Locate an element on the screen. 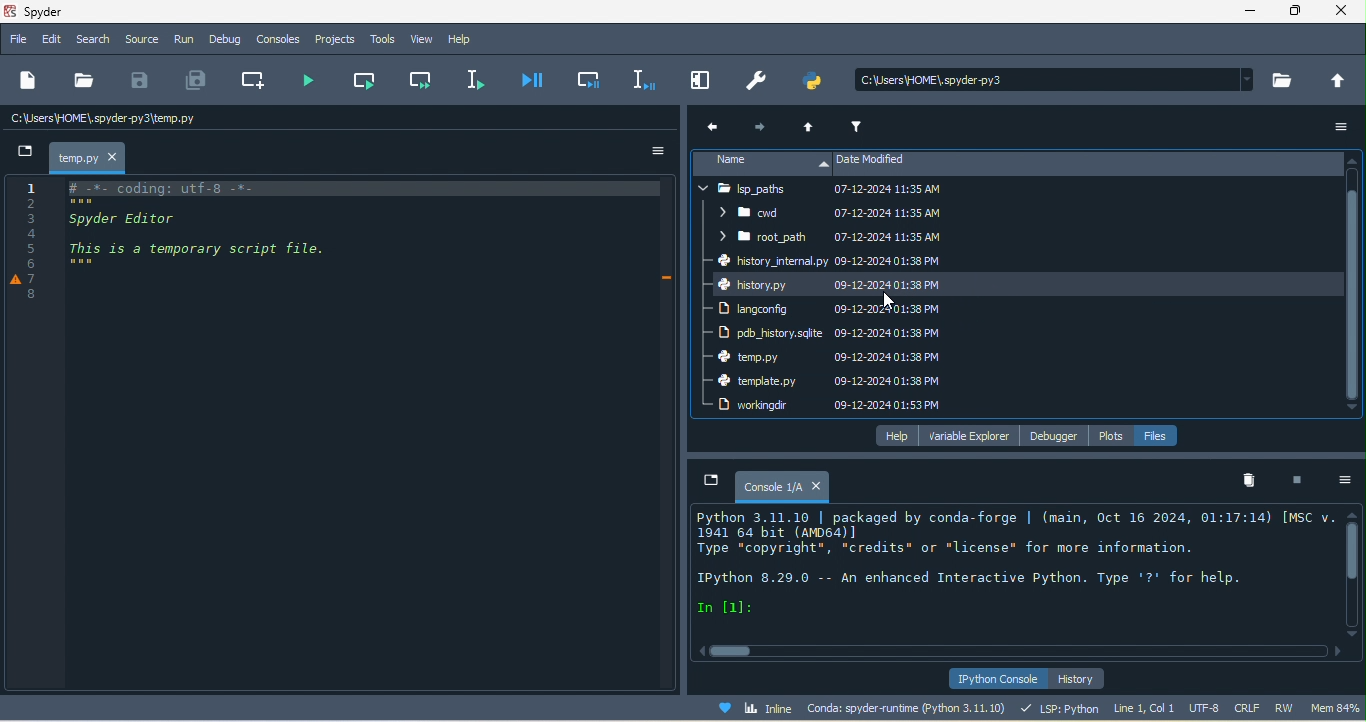 Image resolution: width=1366 pixels, height=722 pixels. cursor movement is located at coordinates (887, 302).